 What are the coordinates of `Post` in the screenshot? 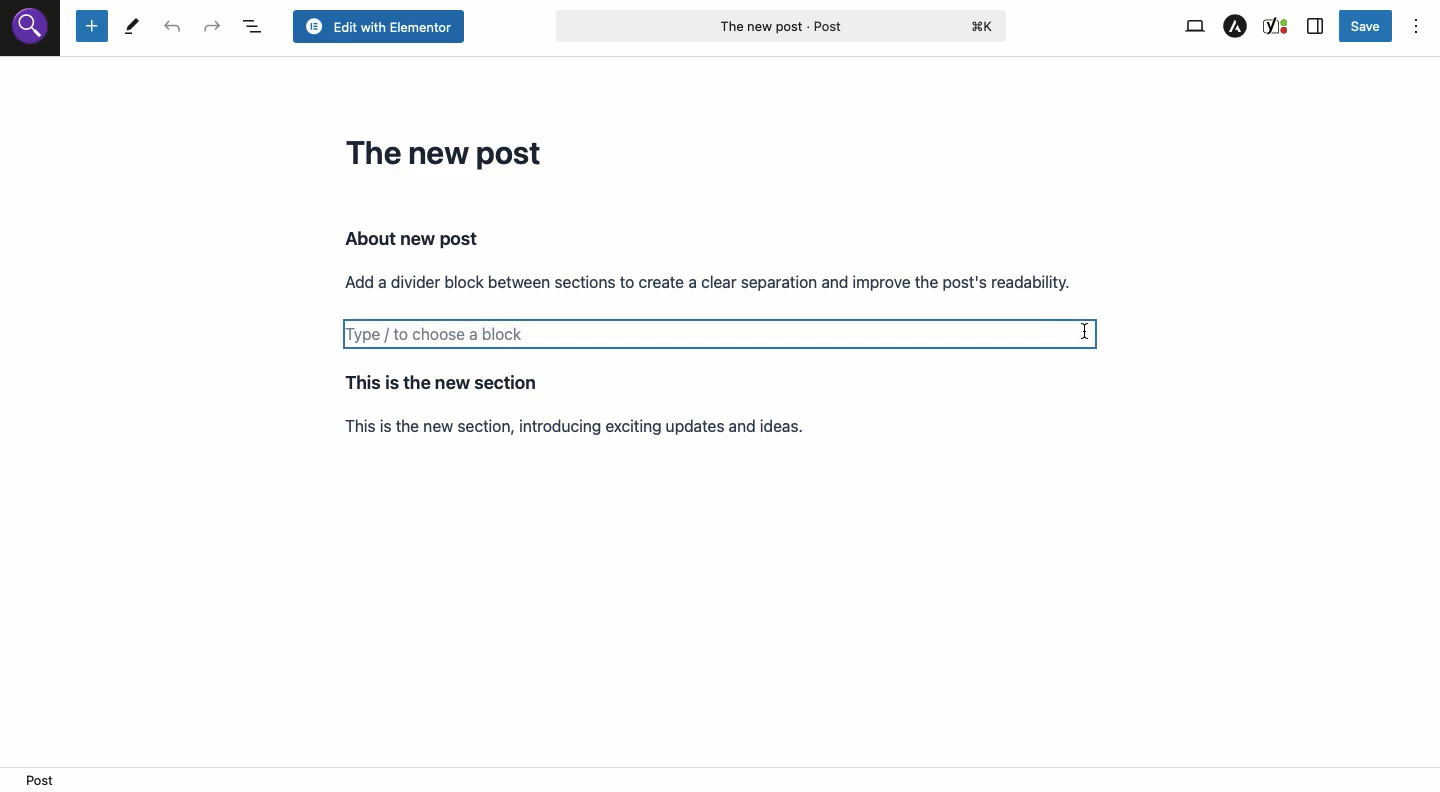 It's located at (780, 25).